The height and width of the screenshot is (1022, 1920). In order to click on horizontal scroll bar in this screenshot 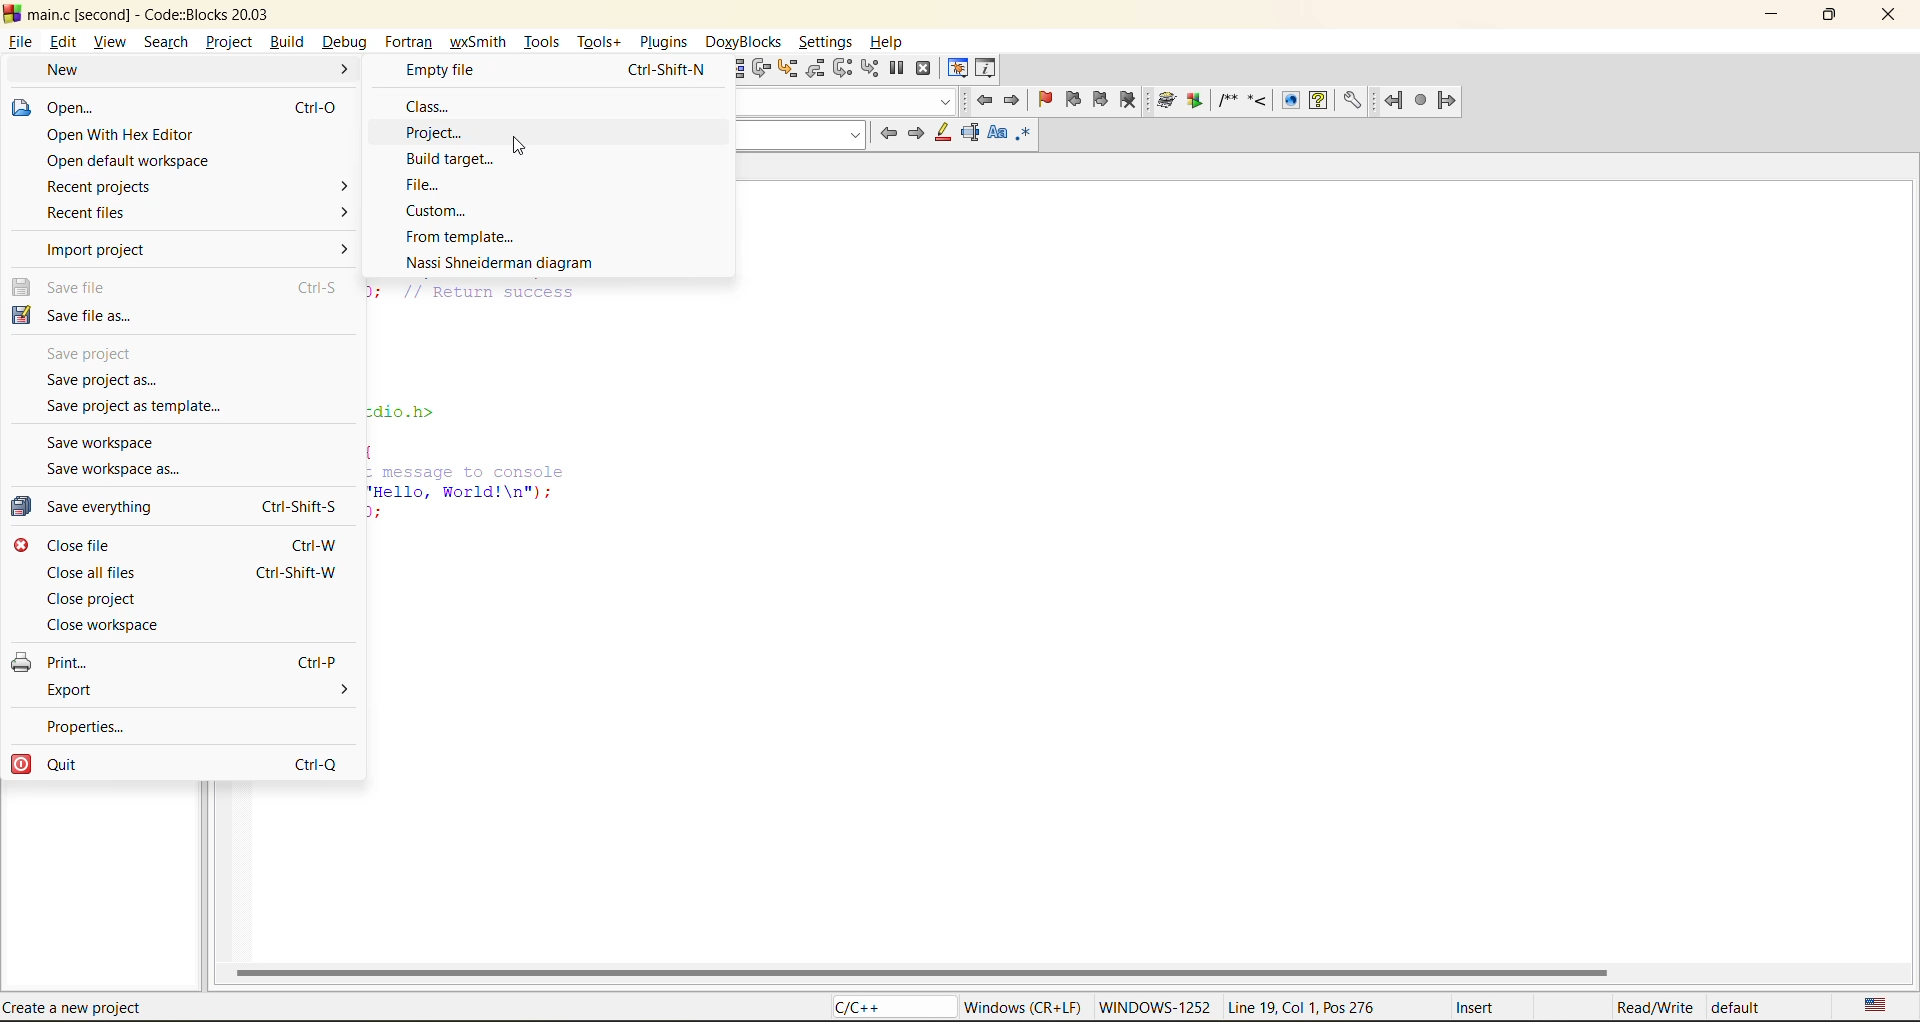, I will do `click(922, 972)`.